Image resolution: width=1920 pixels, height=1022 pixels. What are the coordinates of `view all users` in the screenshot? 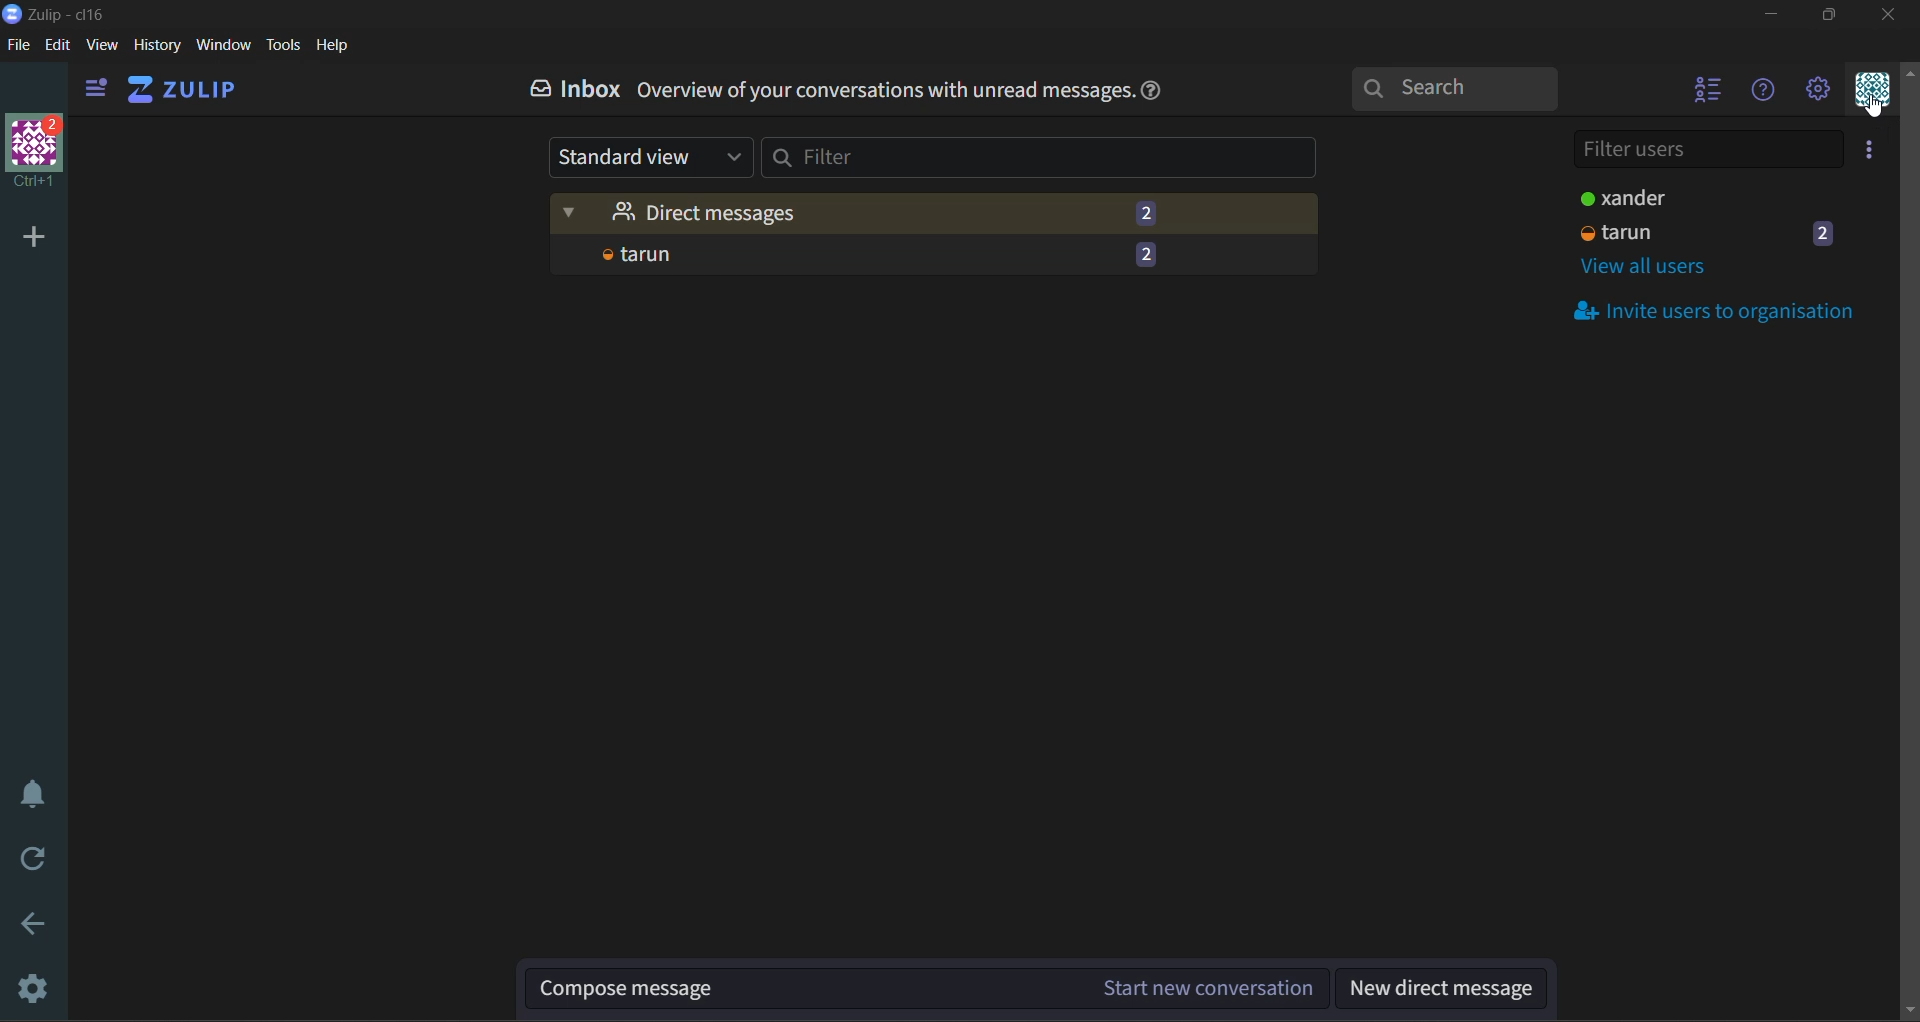 It's located at (1661, 272).